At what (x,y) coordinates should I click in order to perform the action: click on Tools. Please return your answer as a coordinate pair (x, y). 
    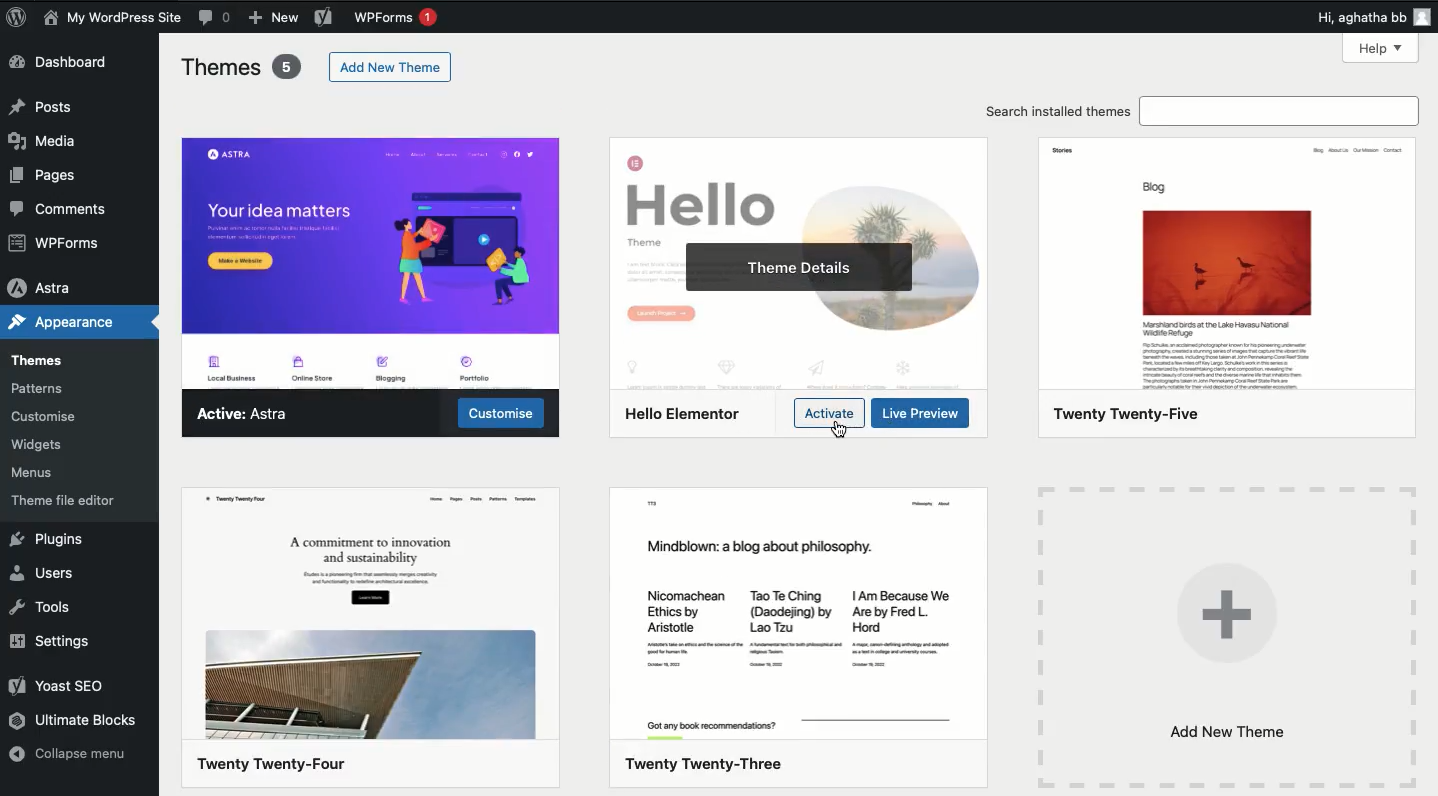
    Looking at the image, I should click on (45, 609).